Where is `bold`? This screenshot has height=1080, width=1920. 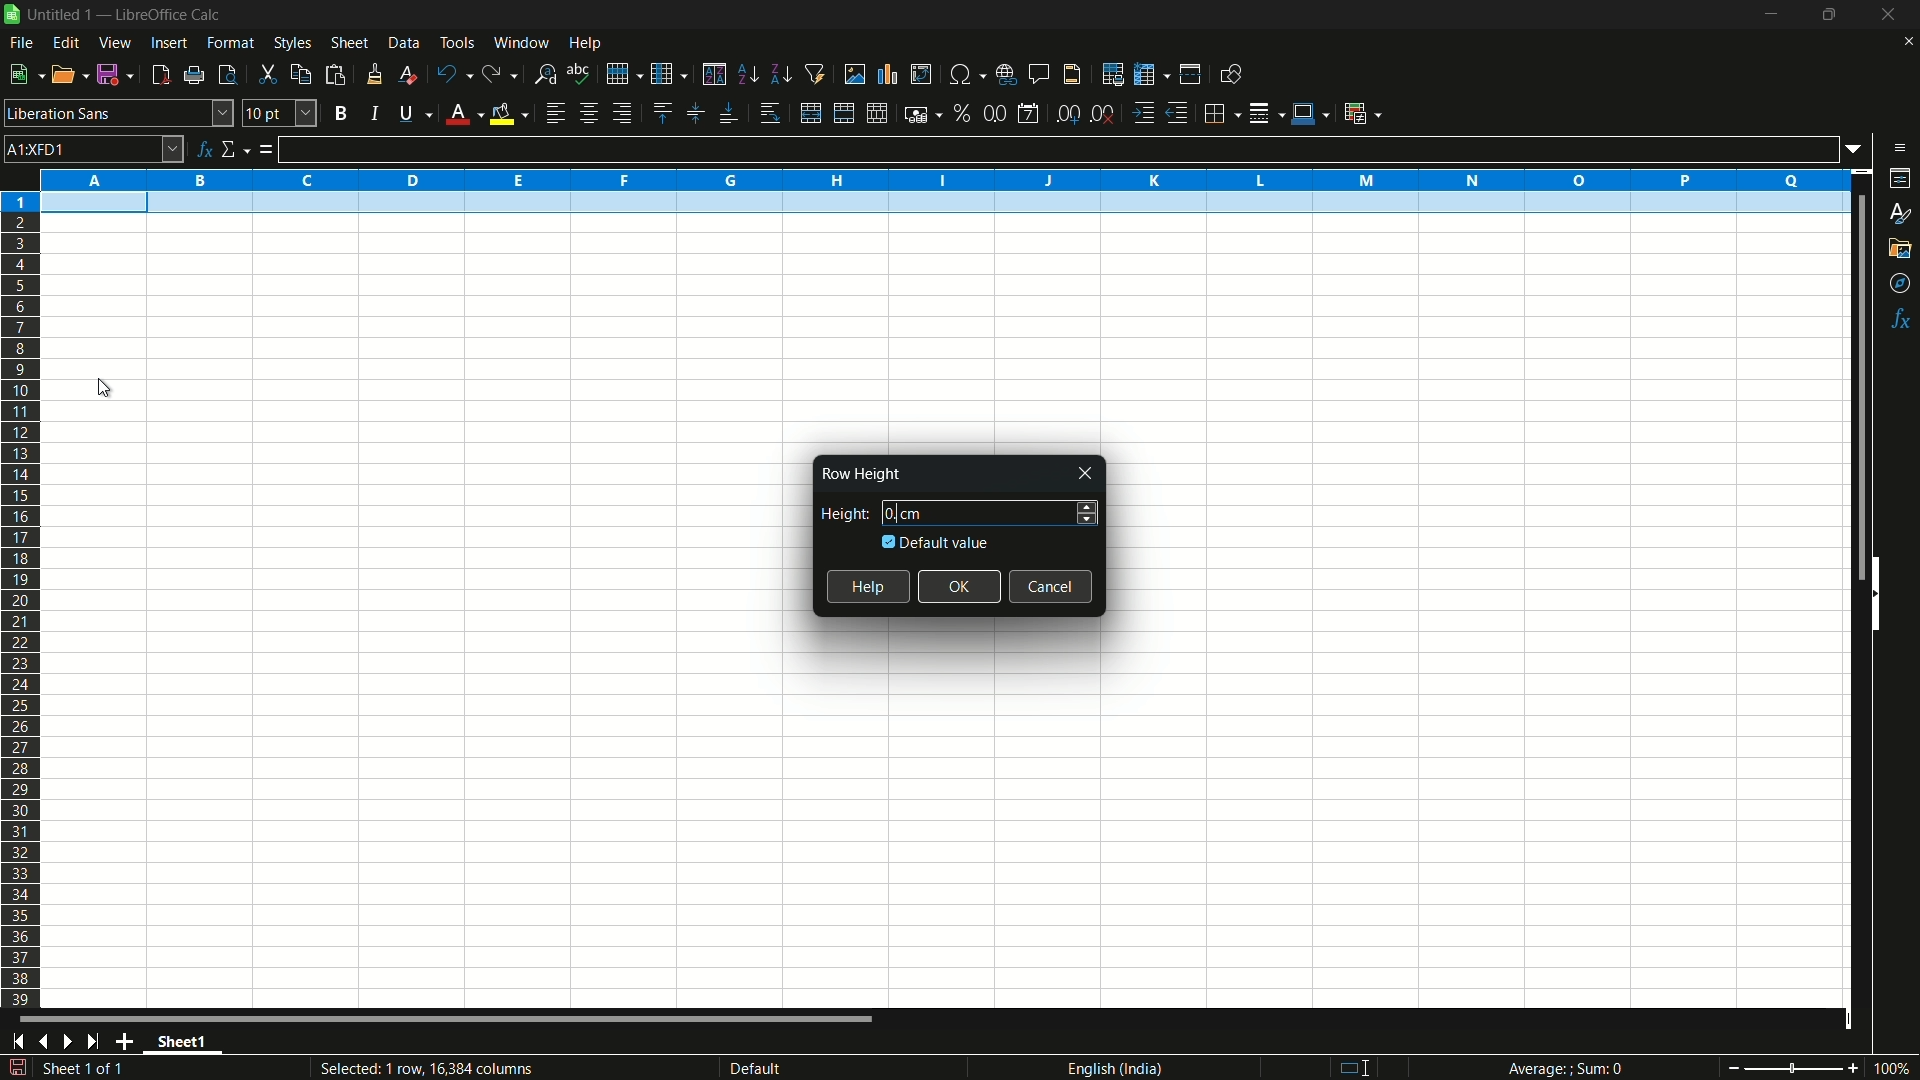
bold is located at coordinates (340, 112).